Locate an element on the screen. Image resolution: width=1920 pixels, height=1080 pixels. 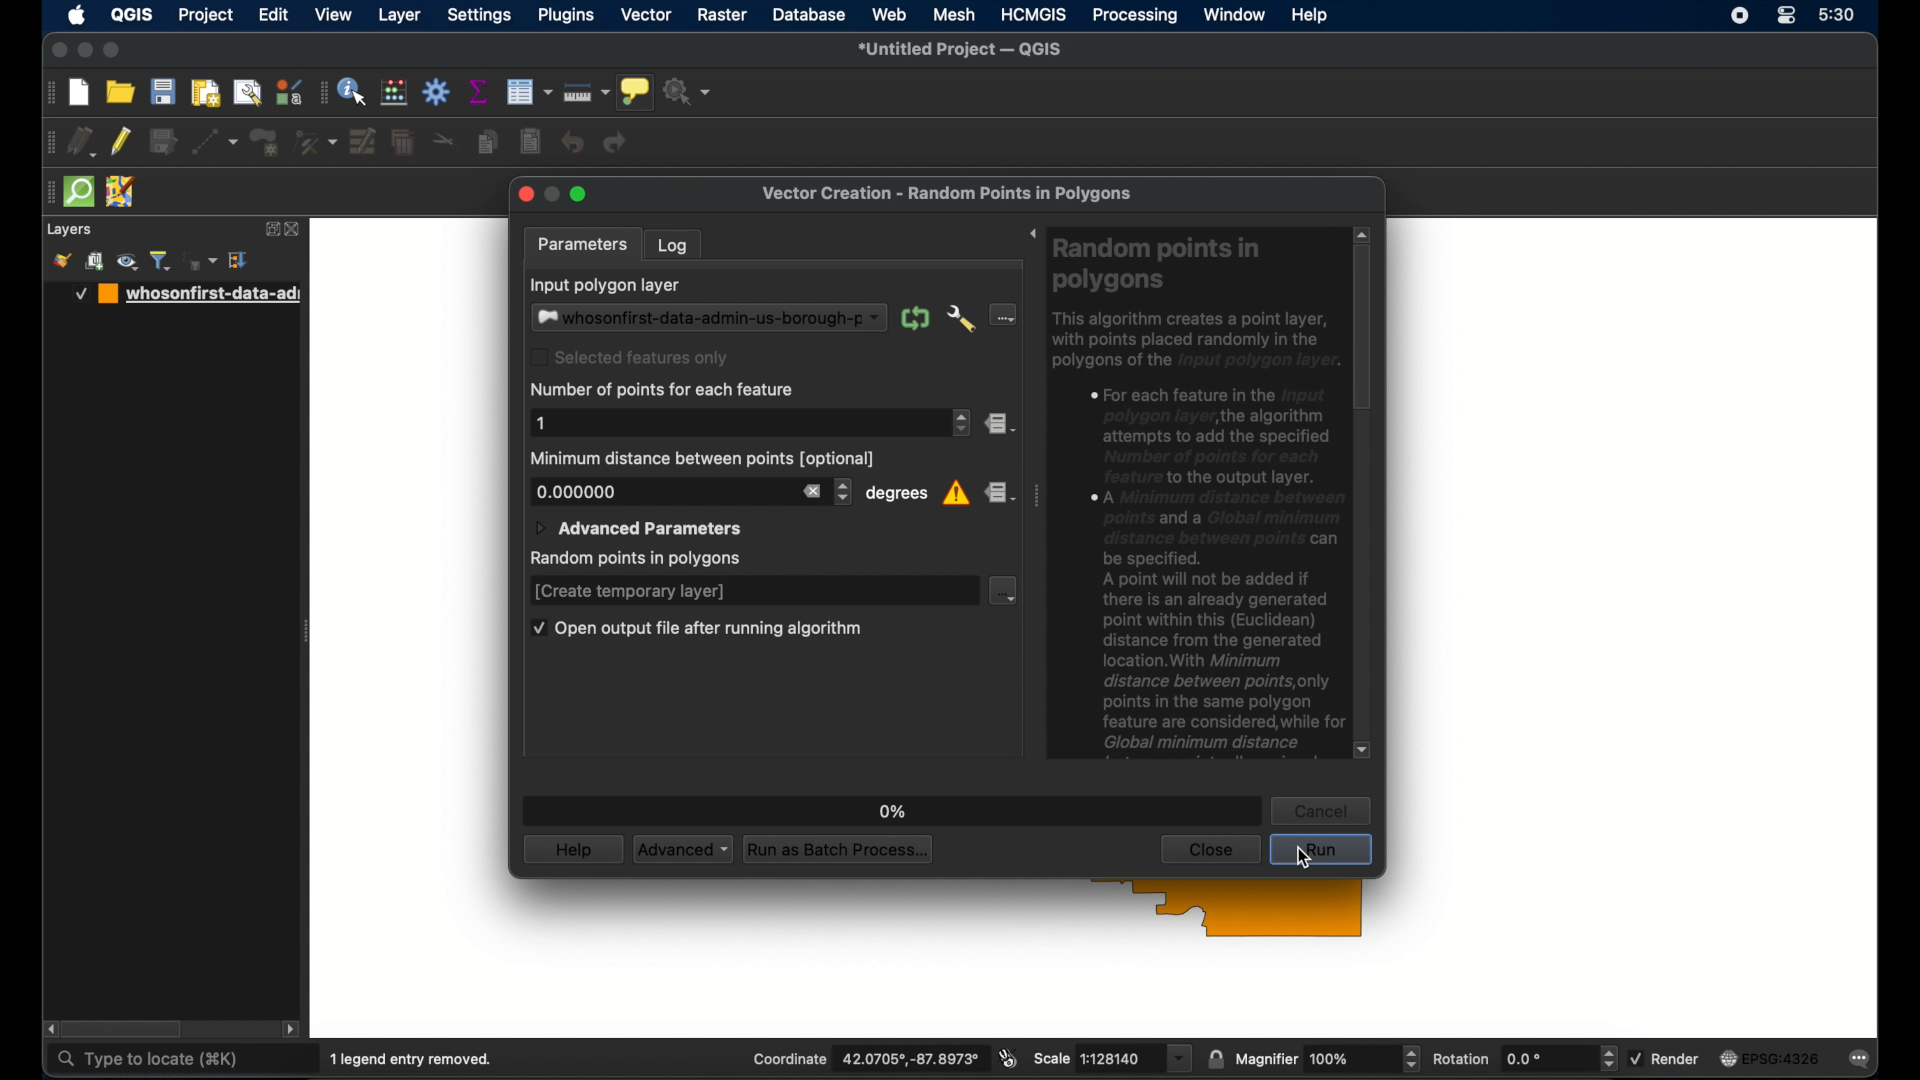
expand all is located at coordinates (240, 260).